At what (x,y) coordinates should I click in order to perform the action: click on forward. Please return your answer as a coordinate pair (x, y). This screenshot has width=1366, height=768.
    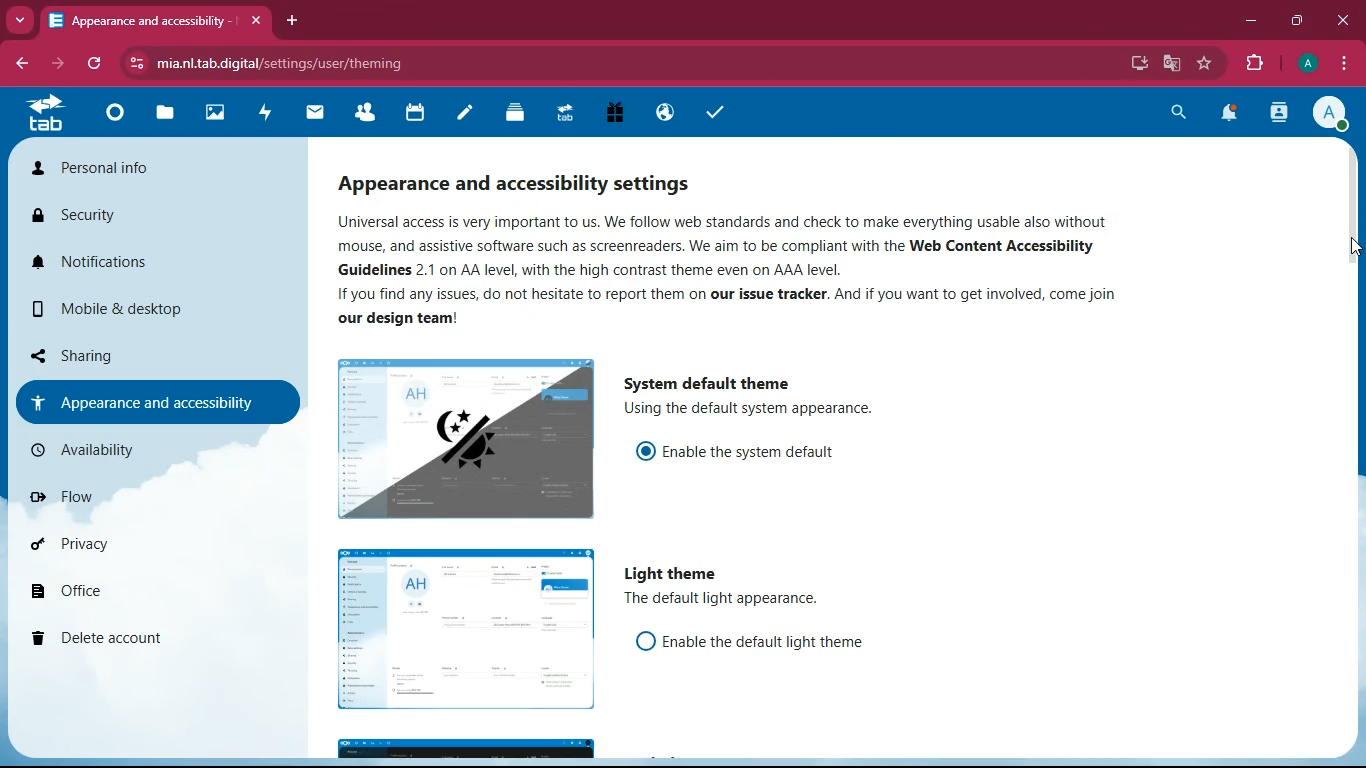
    Looking at the image, I should click on (60, 64).